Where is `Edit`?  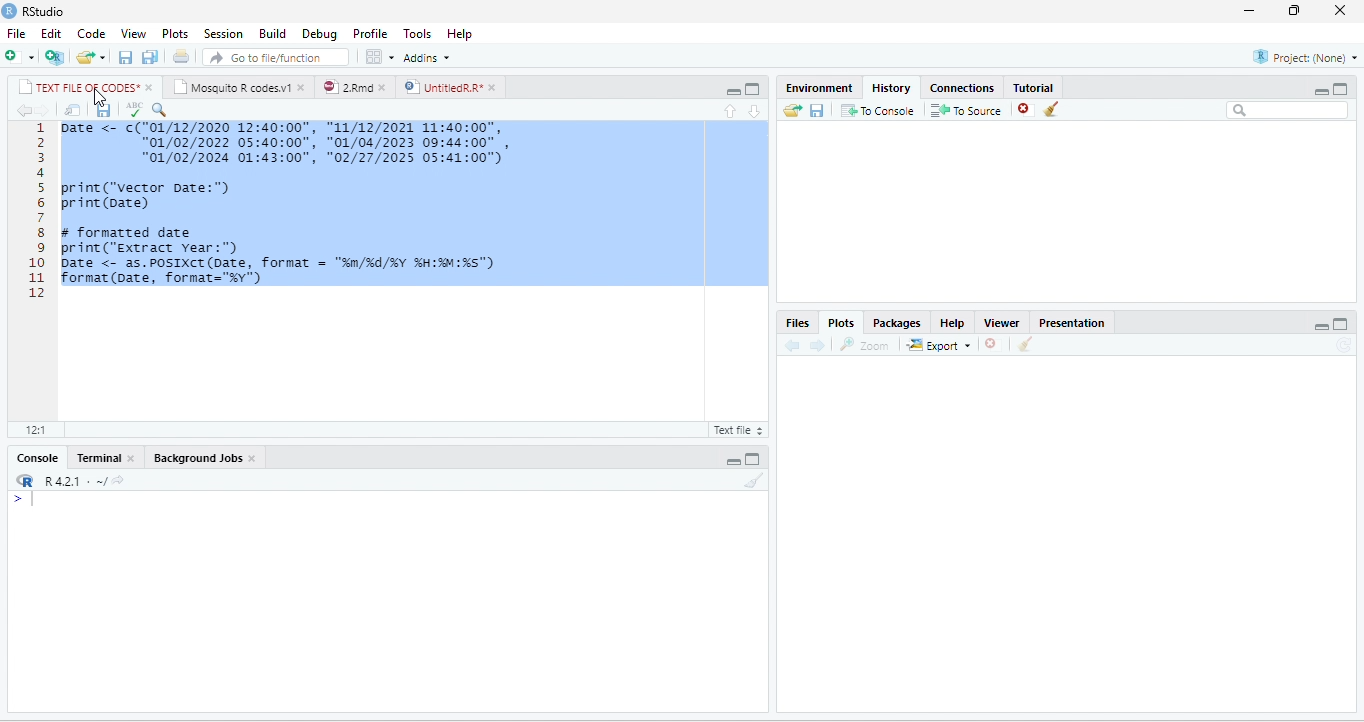 Edit is located at coordinates (51, 34).